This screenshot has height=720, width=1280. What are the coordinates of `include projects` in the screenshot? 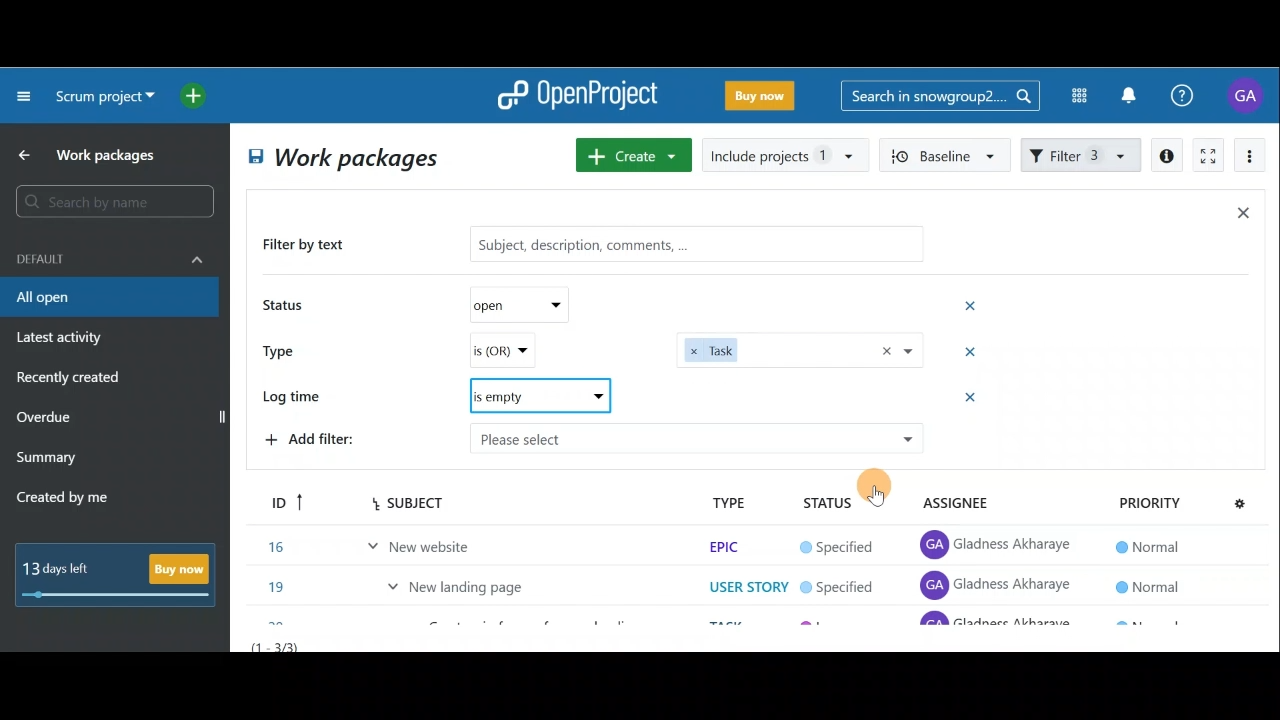 It's located at (786, 154).